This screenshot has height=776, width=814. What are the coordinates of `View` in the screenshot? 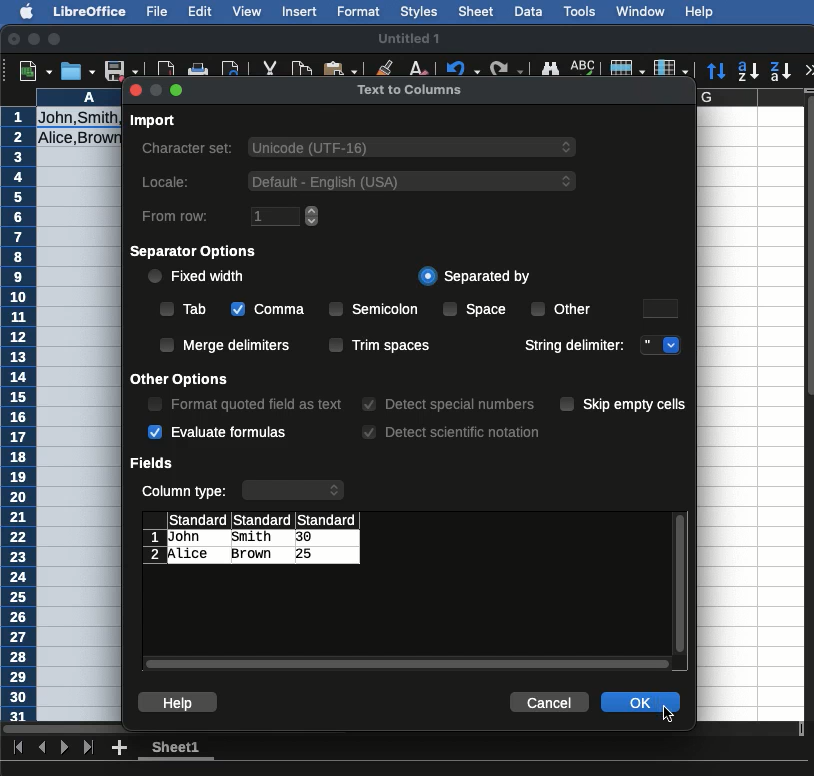 It's located at (246, 12).